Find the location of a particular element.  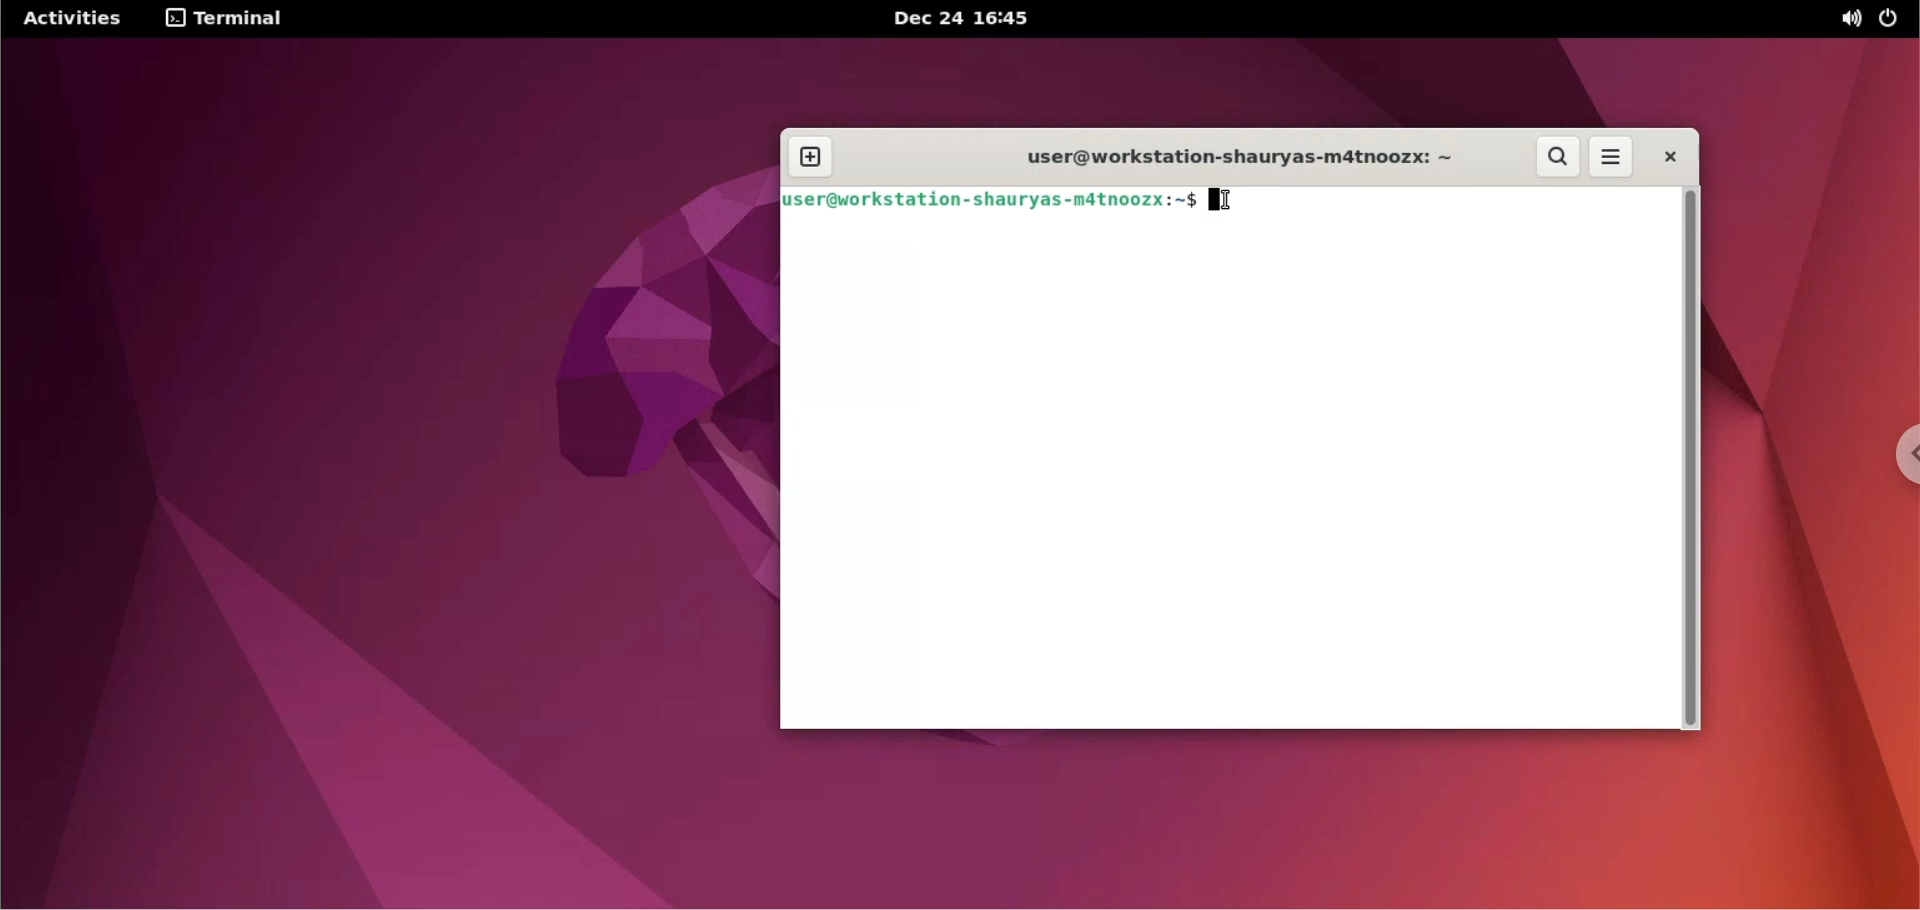

terminal options is located at coordinates (223, 21).